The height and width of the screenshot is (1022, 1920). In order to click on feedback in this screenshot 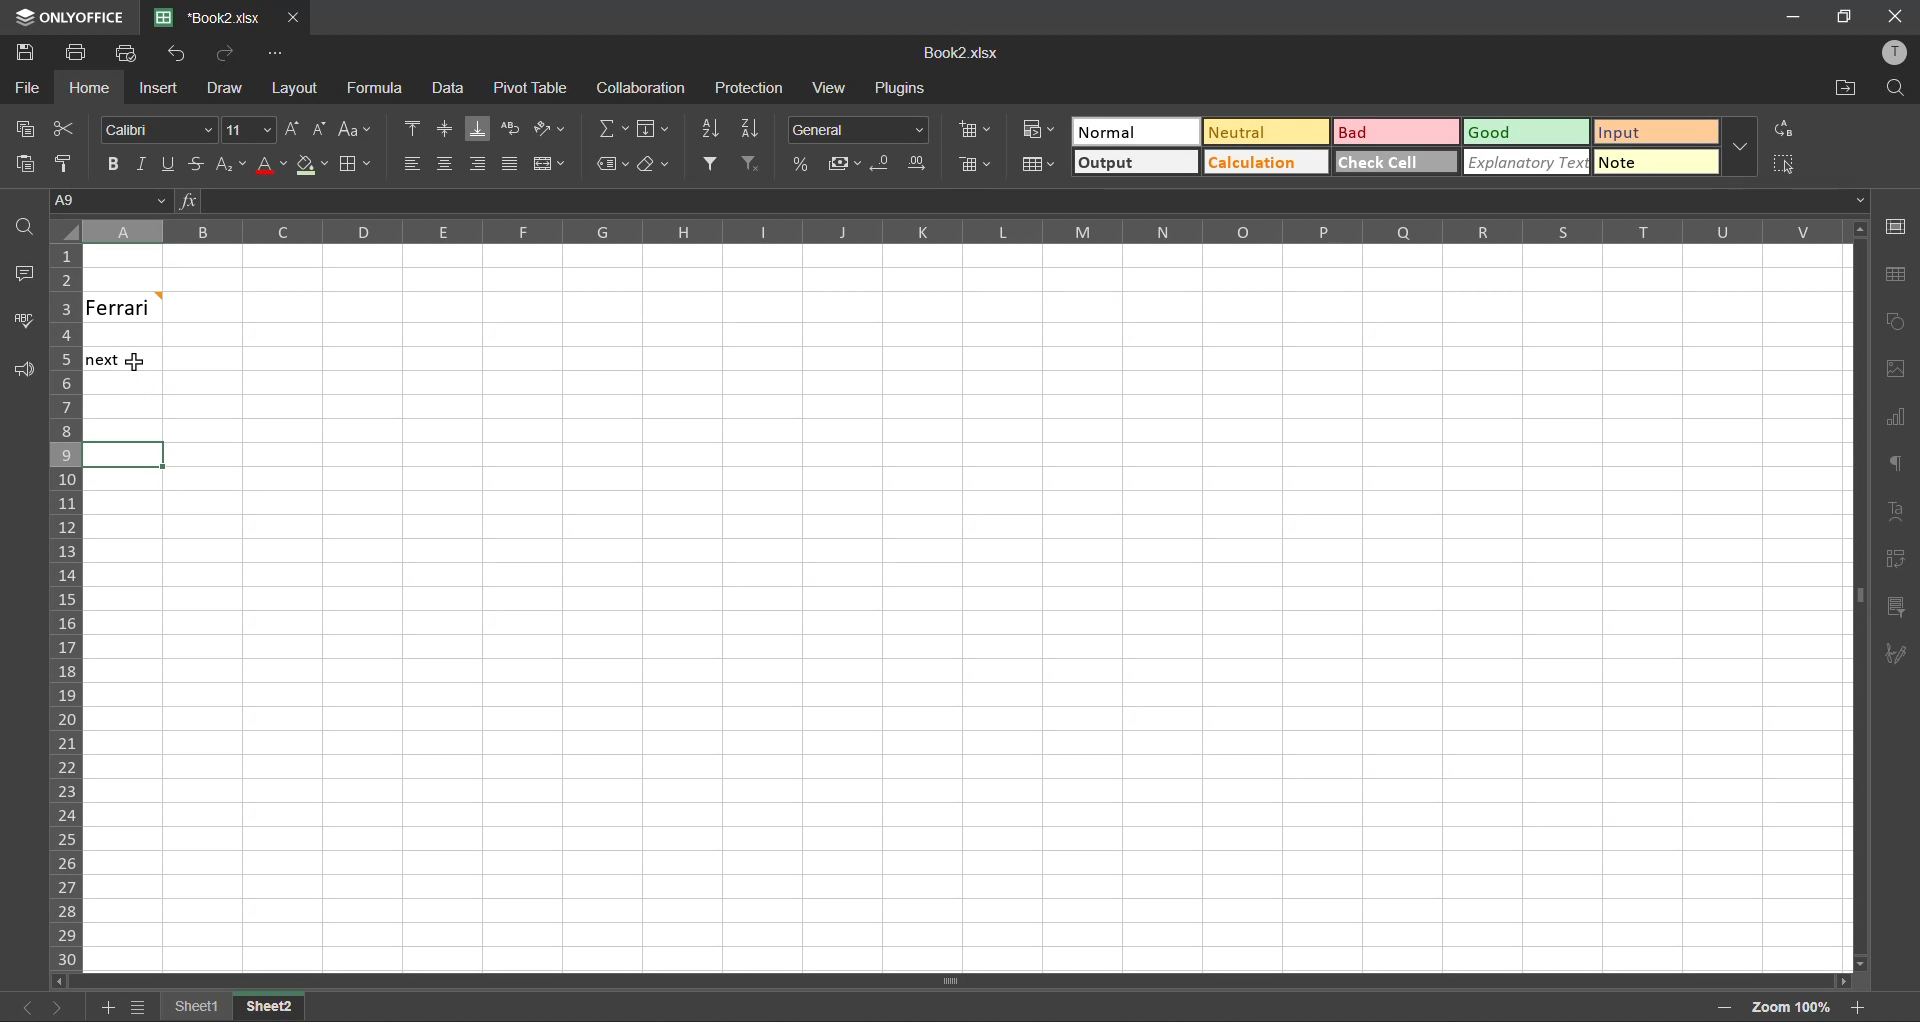, I will do `click(25, 372)`.